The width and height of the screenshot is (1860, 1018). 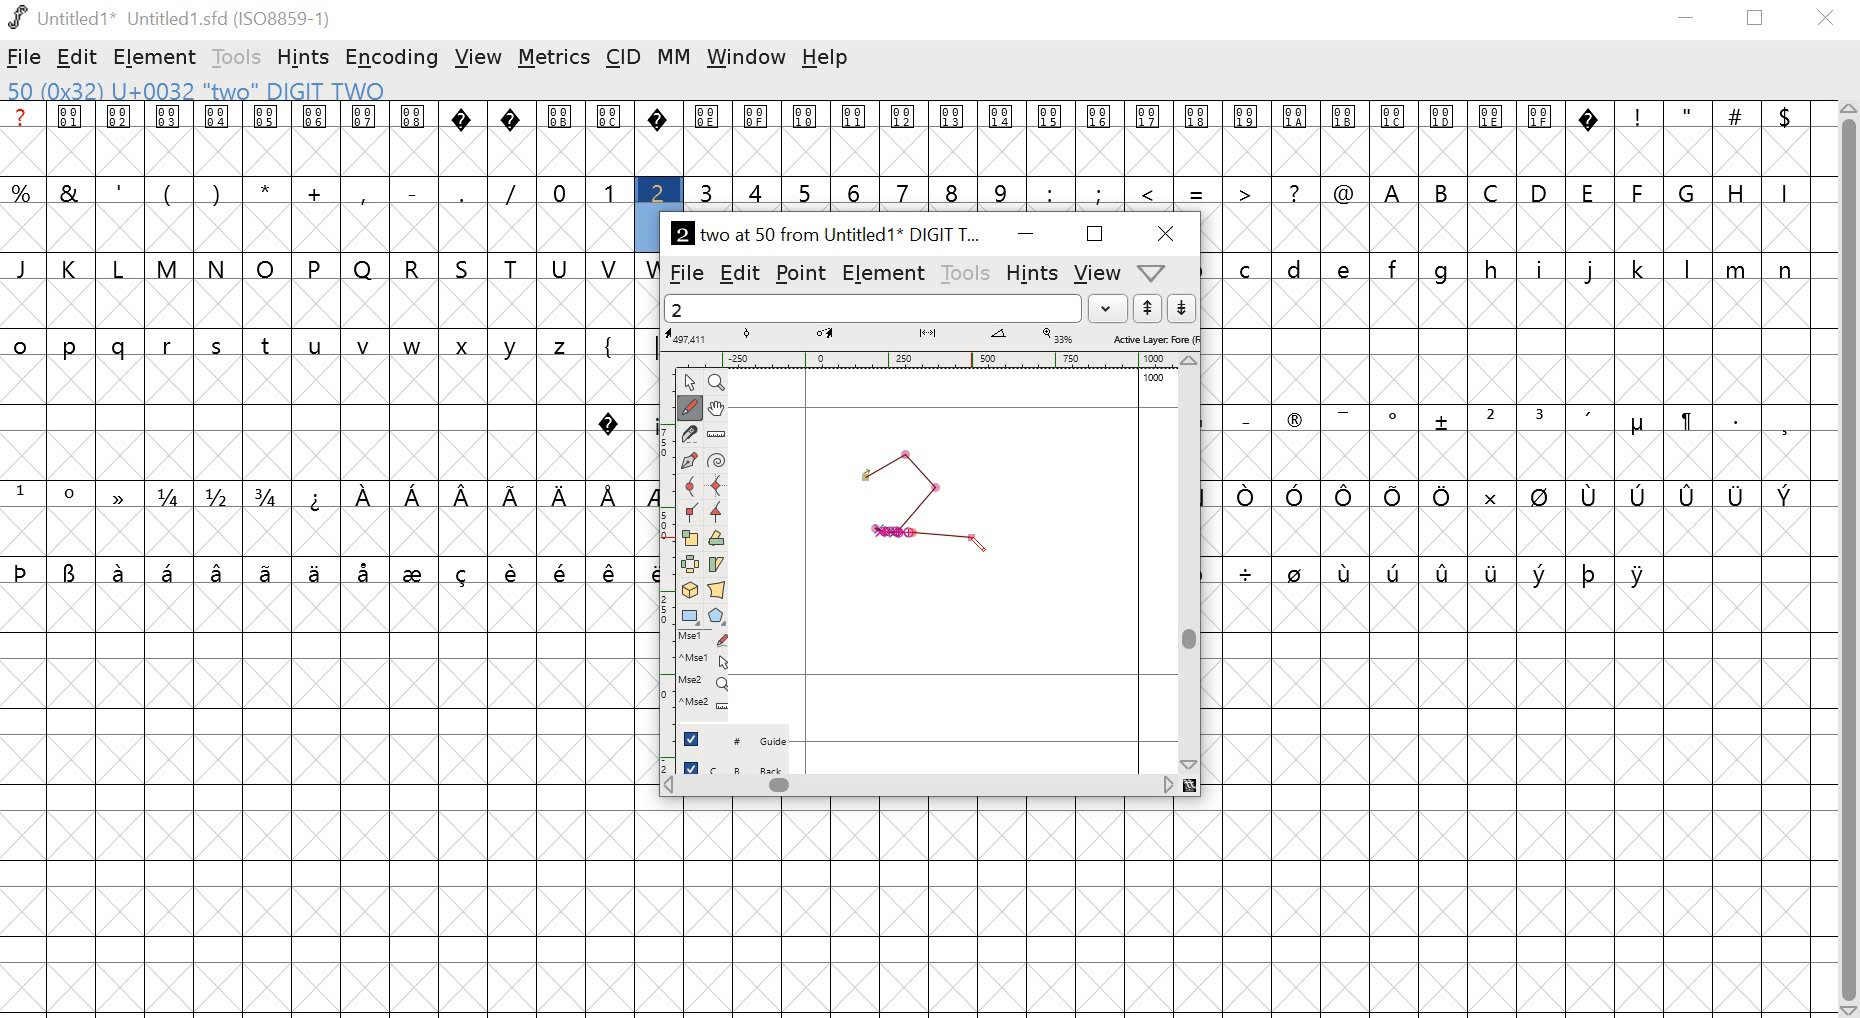 What do you see at coordinates (692, 436) in the screenshot?
I see `knife` at bounding box center [692, 436].